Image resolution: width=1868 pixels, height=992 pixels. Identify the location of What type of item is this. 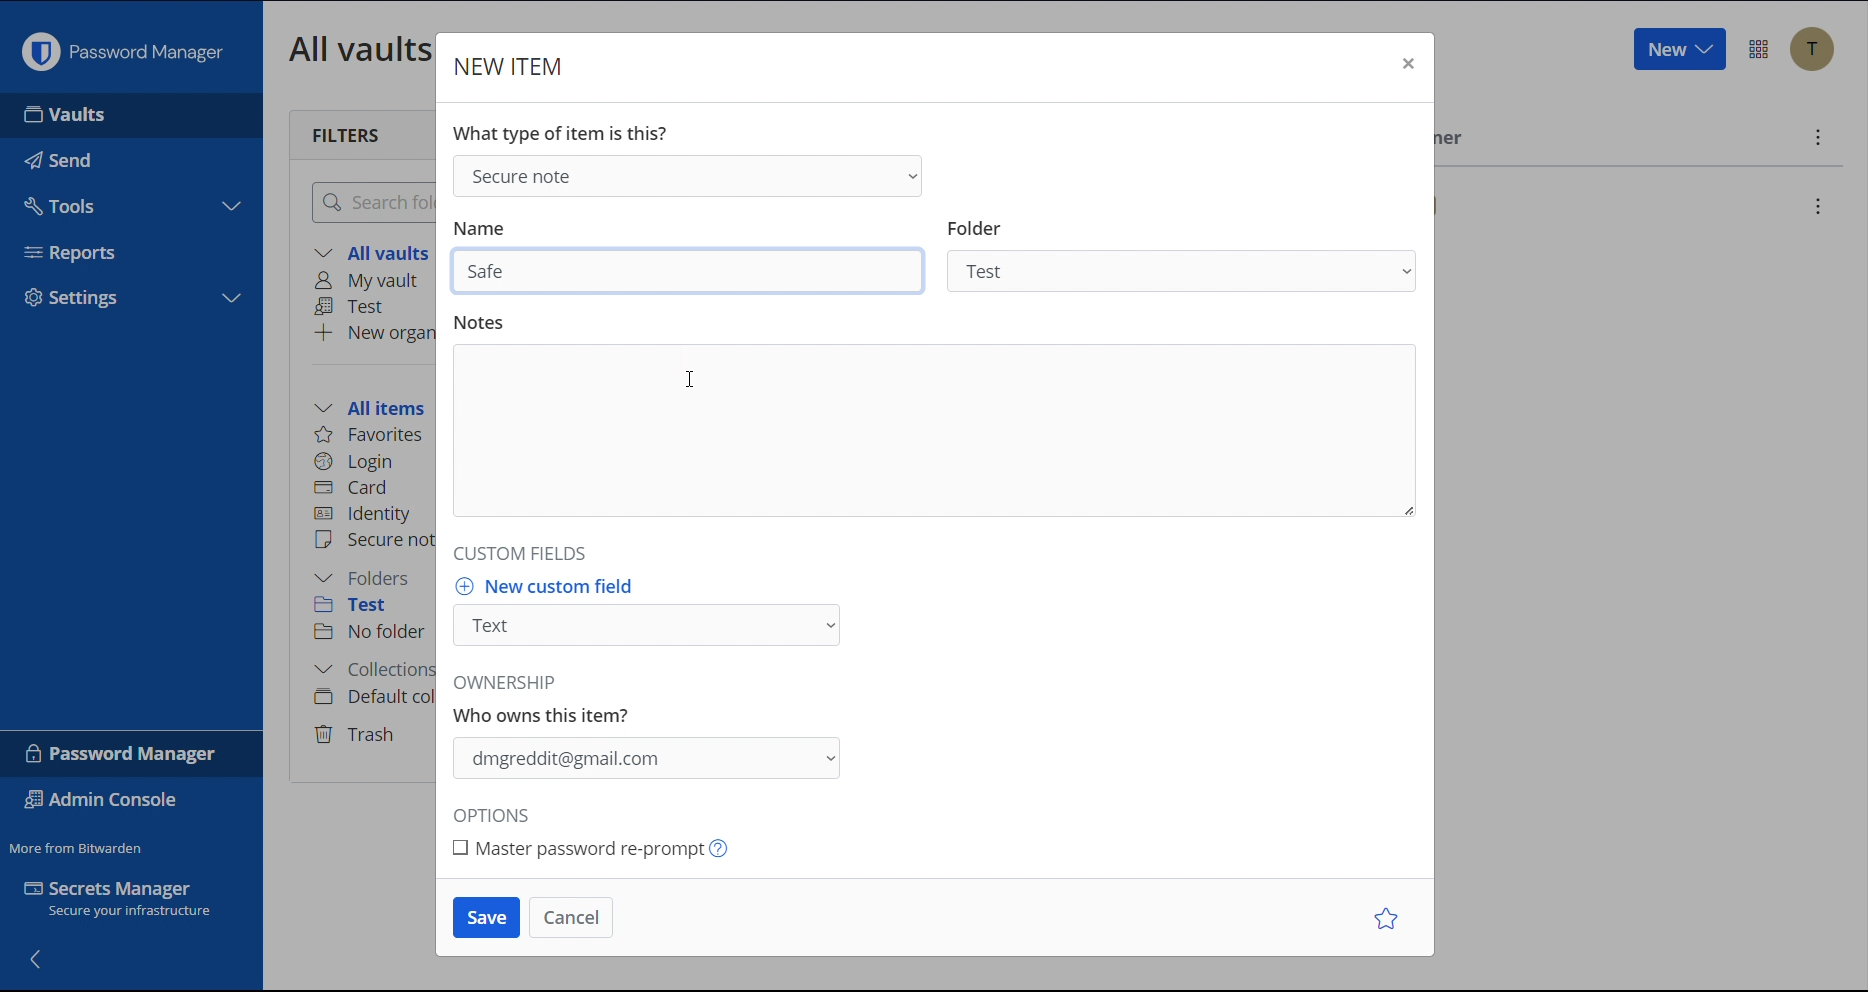
(559, 133).